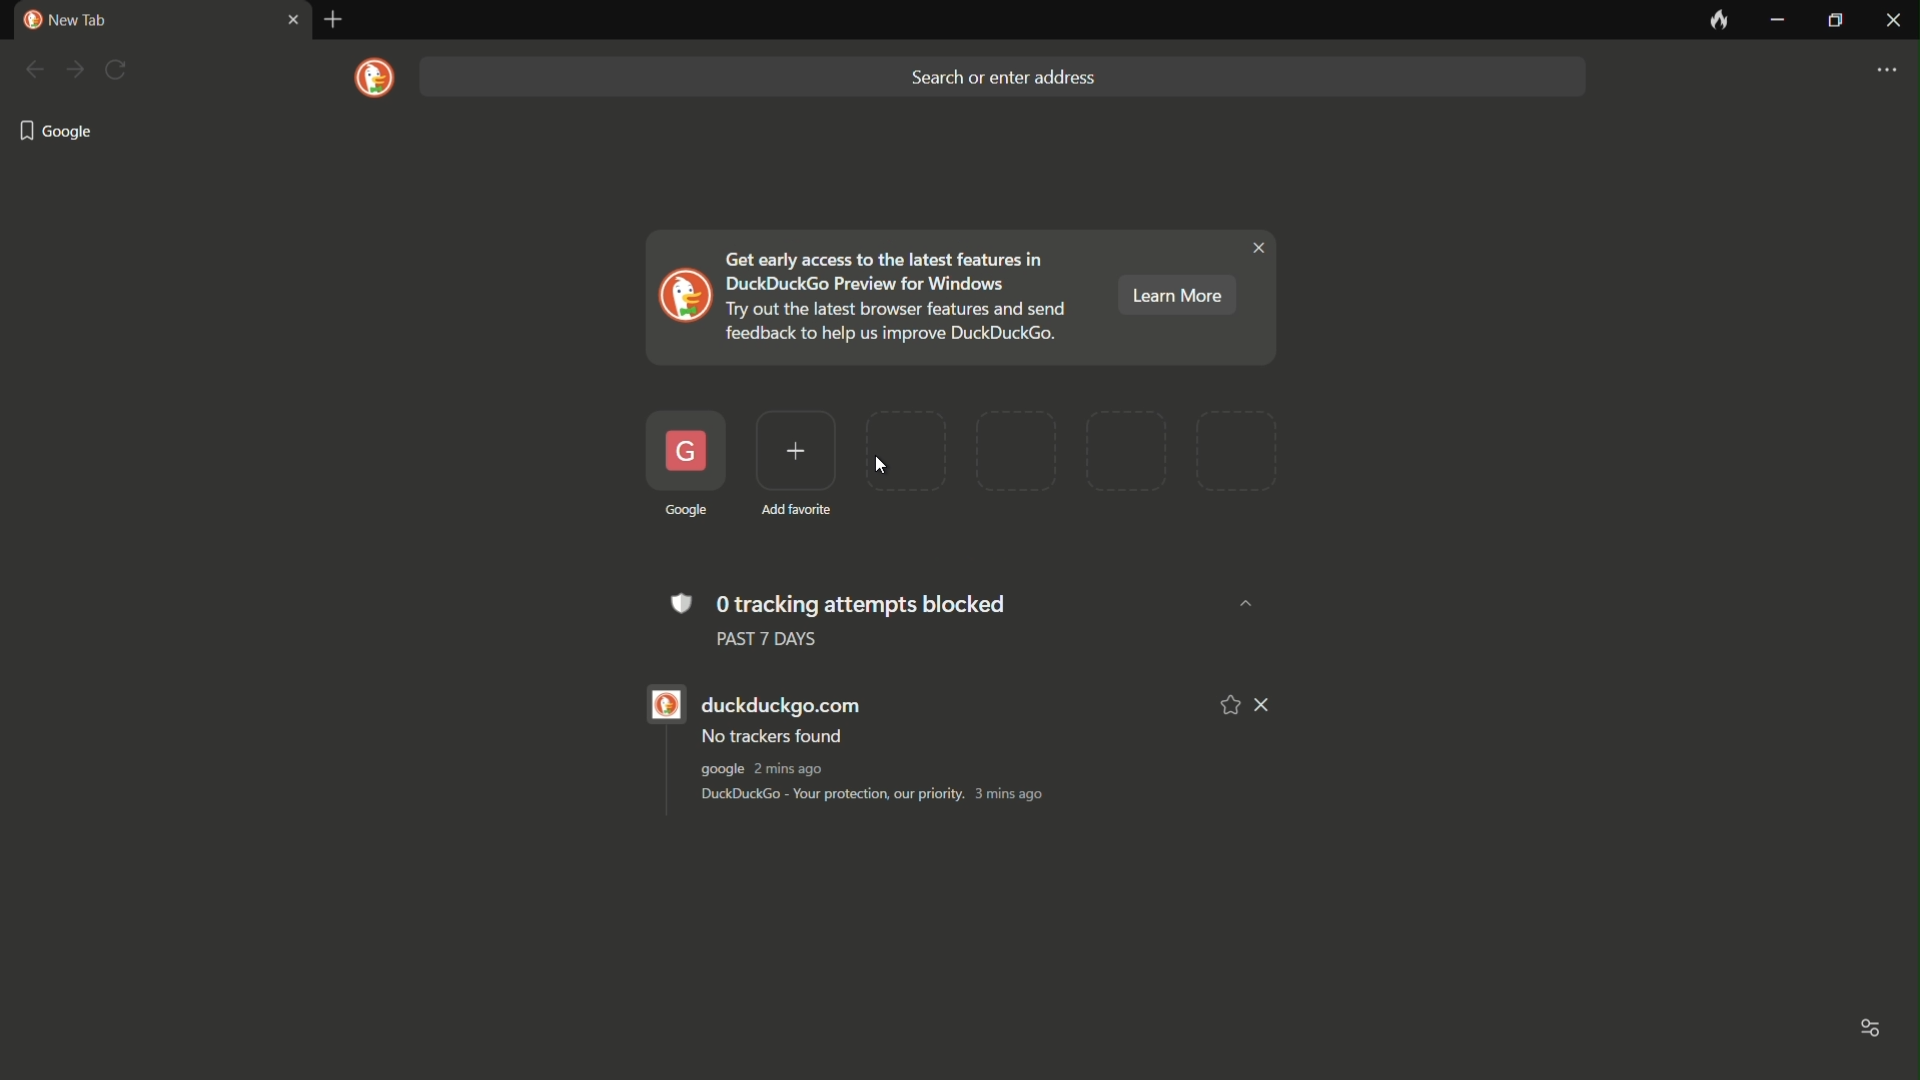 The height and width of the screenshot is (1080, 1920). Describe the element at coordinates (291, 21) in the screenshot. I see `close tab` at that location.